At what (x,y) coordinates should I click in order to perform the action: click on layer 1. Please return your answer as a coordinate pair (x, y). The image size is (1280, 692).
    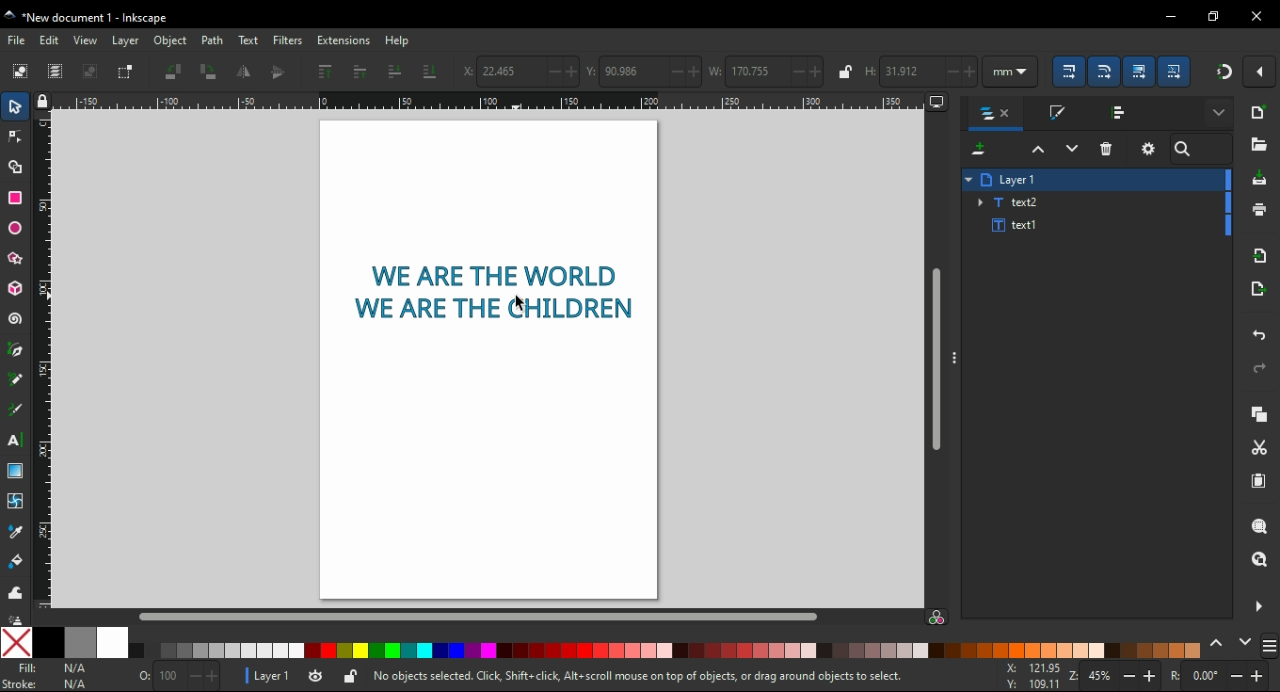
    Looking at the image, I should click on (272, 676).